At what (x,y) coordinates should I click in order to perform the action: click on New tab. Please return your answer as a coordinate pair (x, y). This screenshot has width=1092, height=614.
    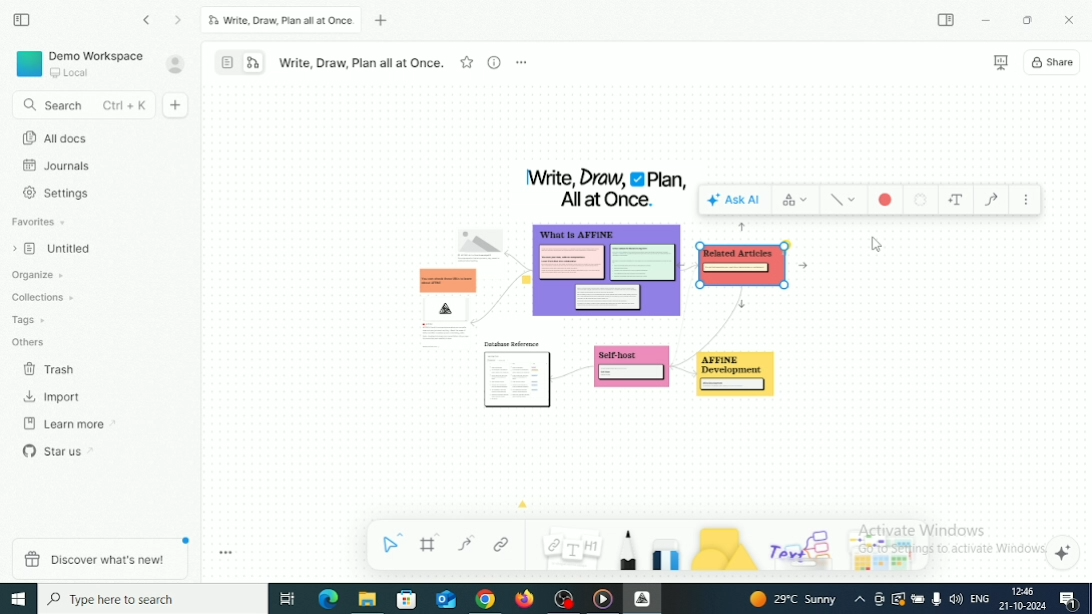
    Looking at the image, I should click on (384, 21).